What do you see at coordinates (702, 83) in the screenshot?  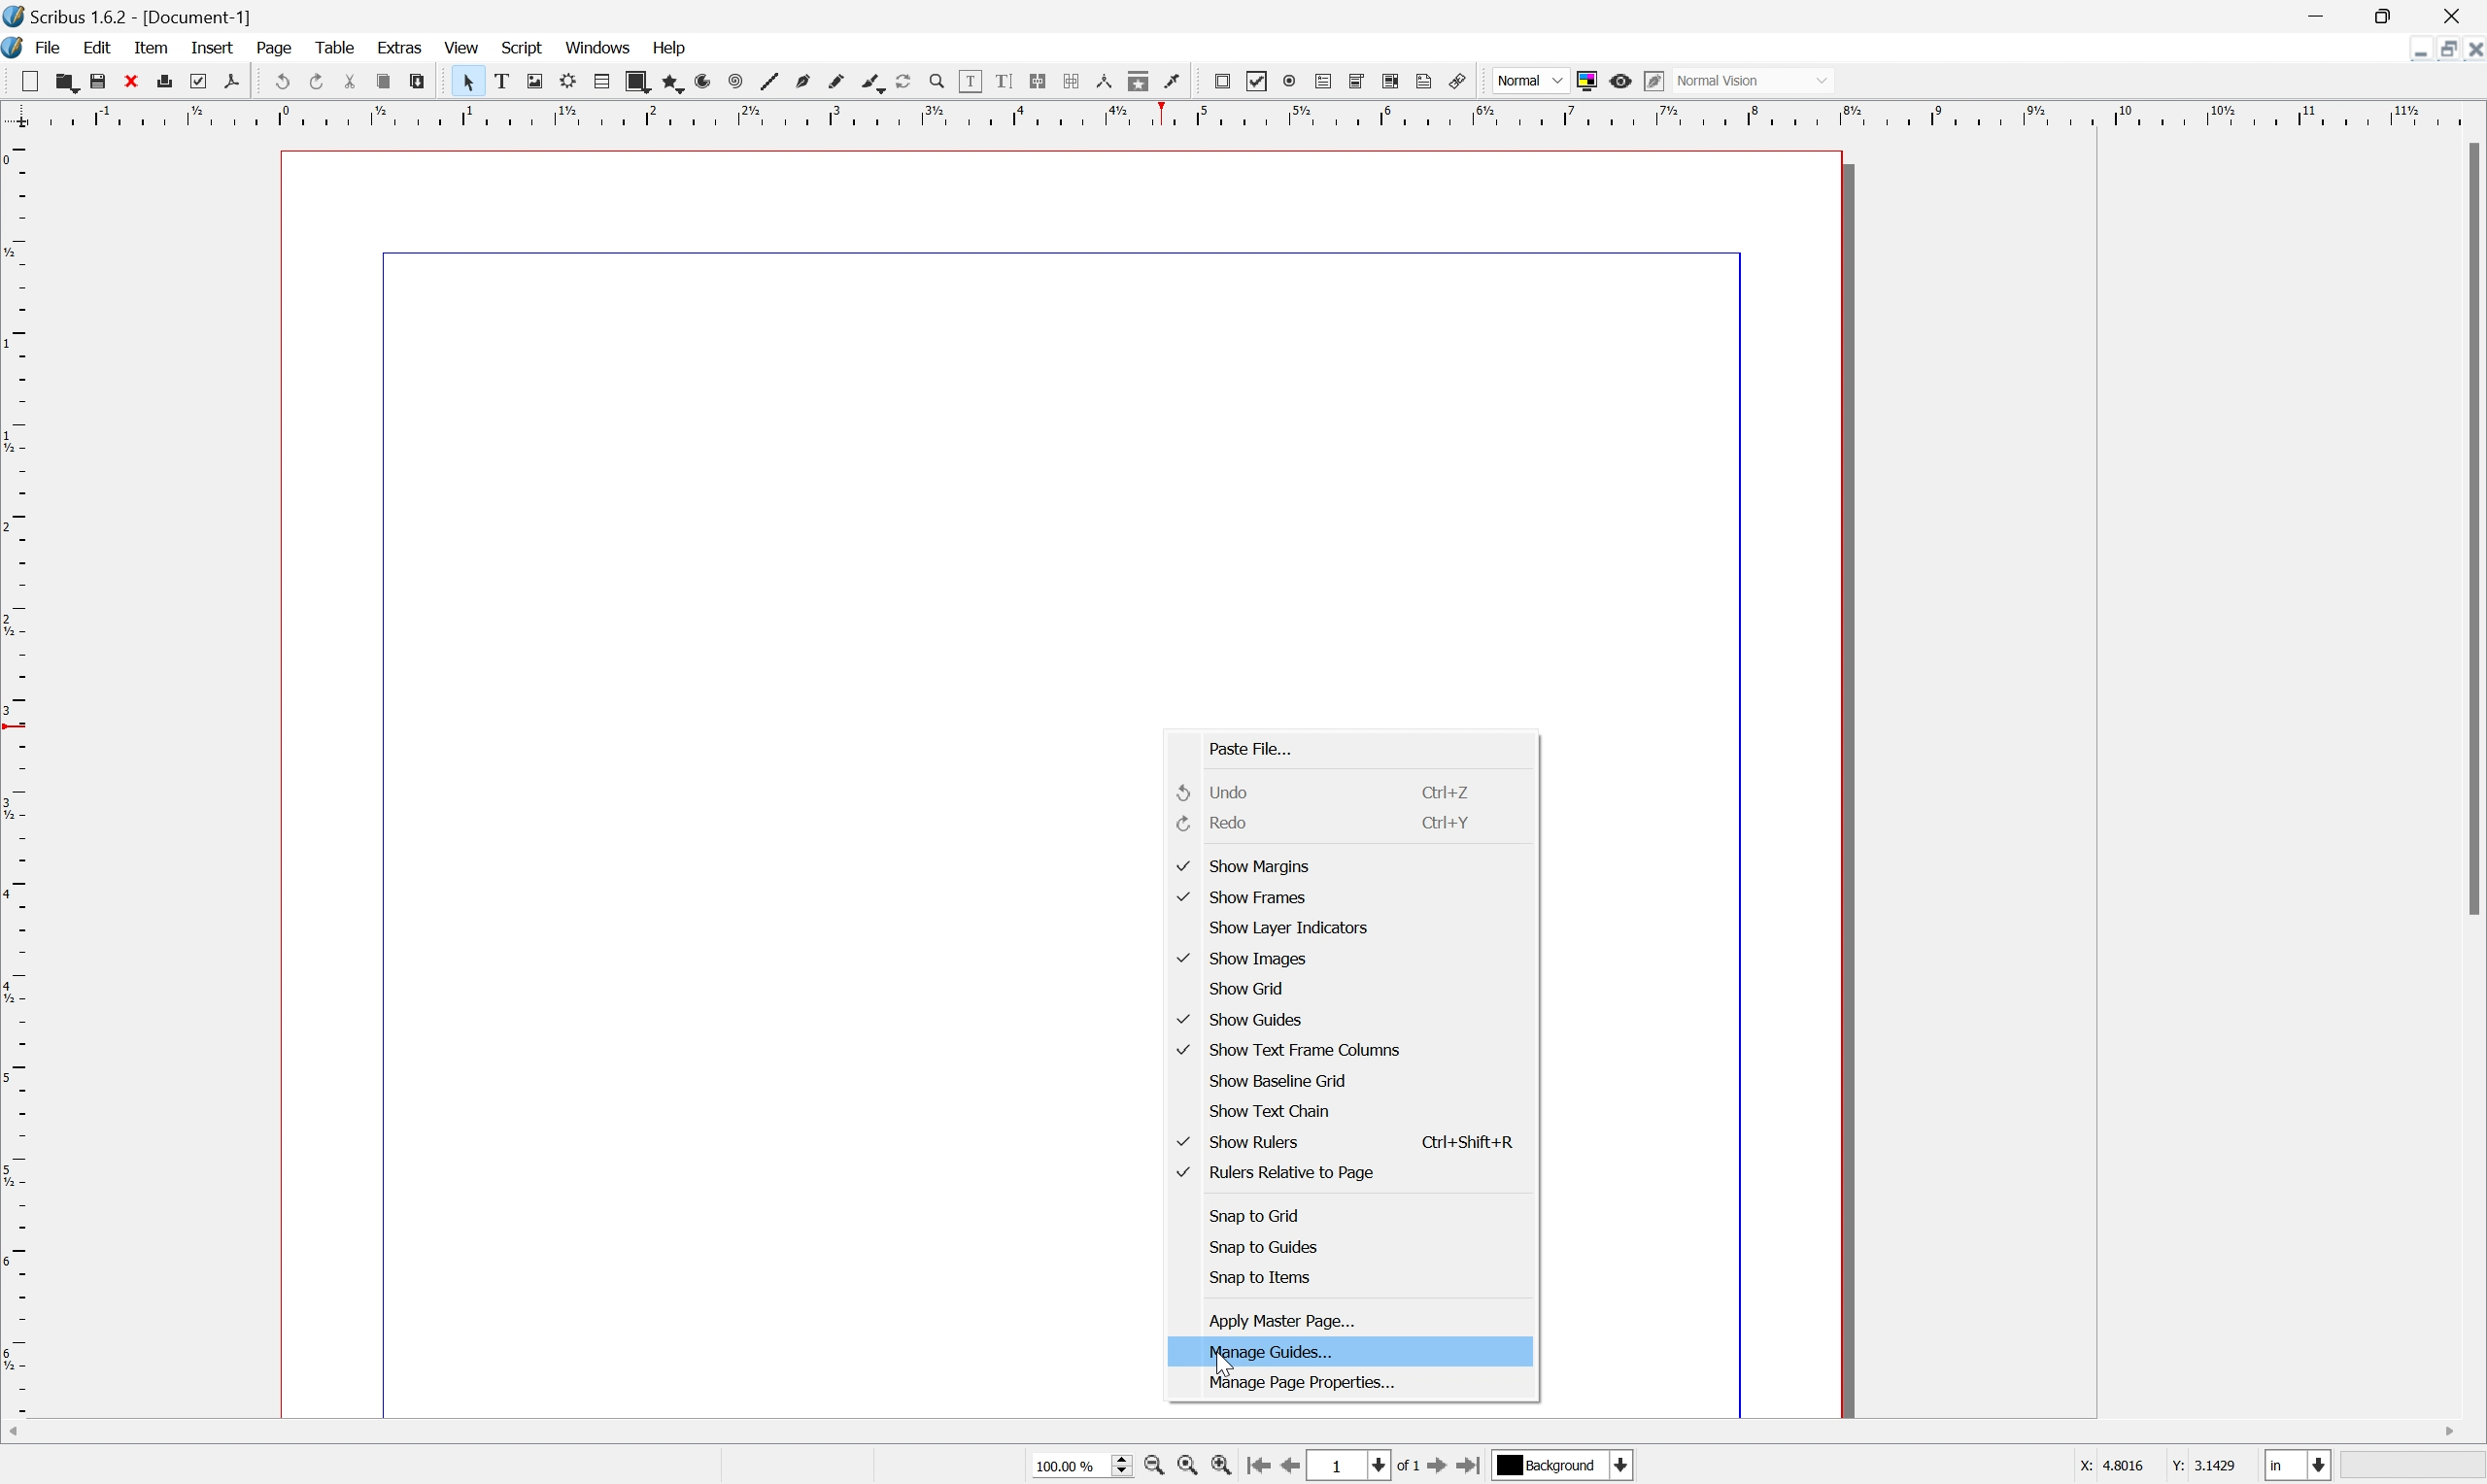 I see `arc` at bounding box center [702, 83].